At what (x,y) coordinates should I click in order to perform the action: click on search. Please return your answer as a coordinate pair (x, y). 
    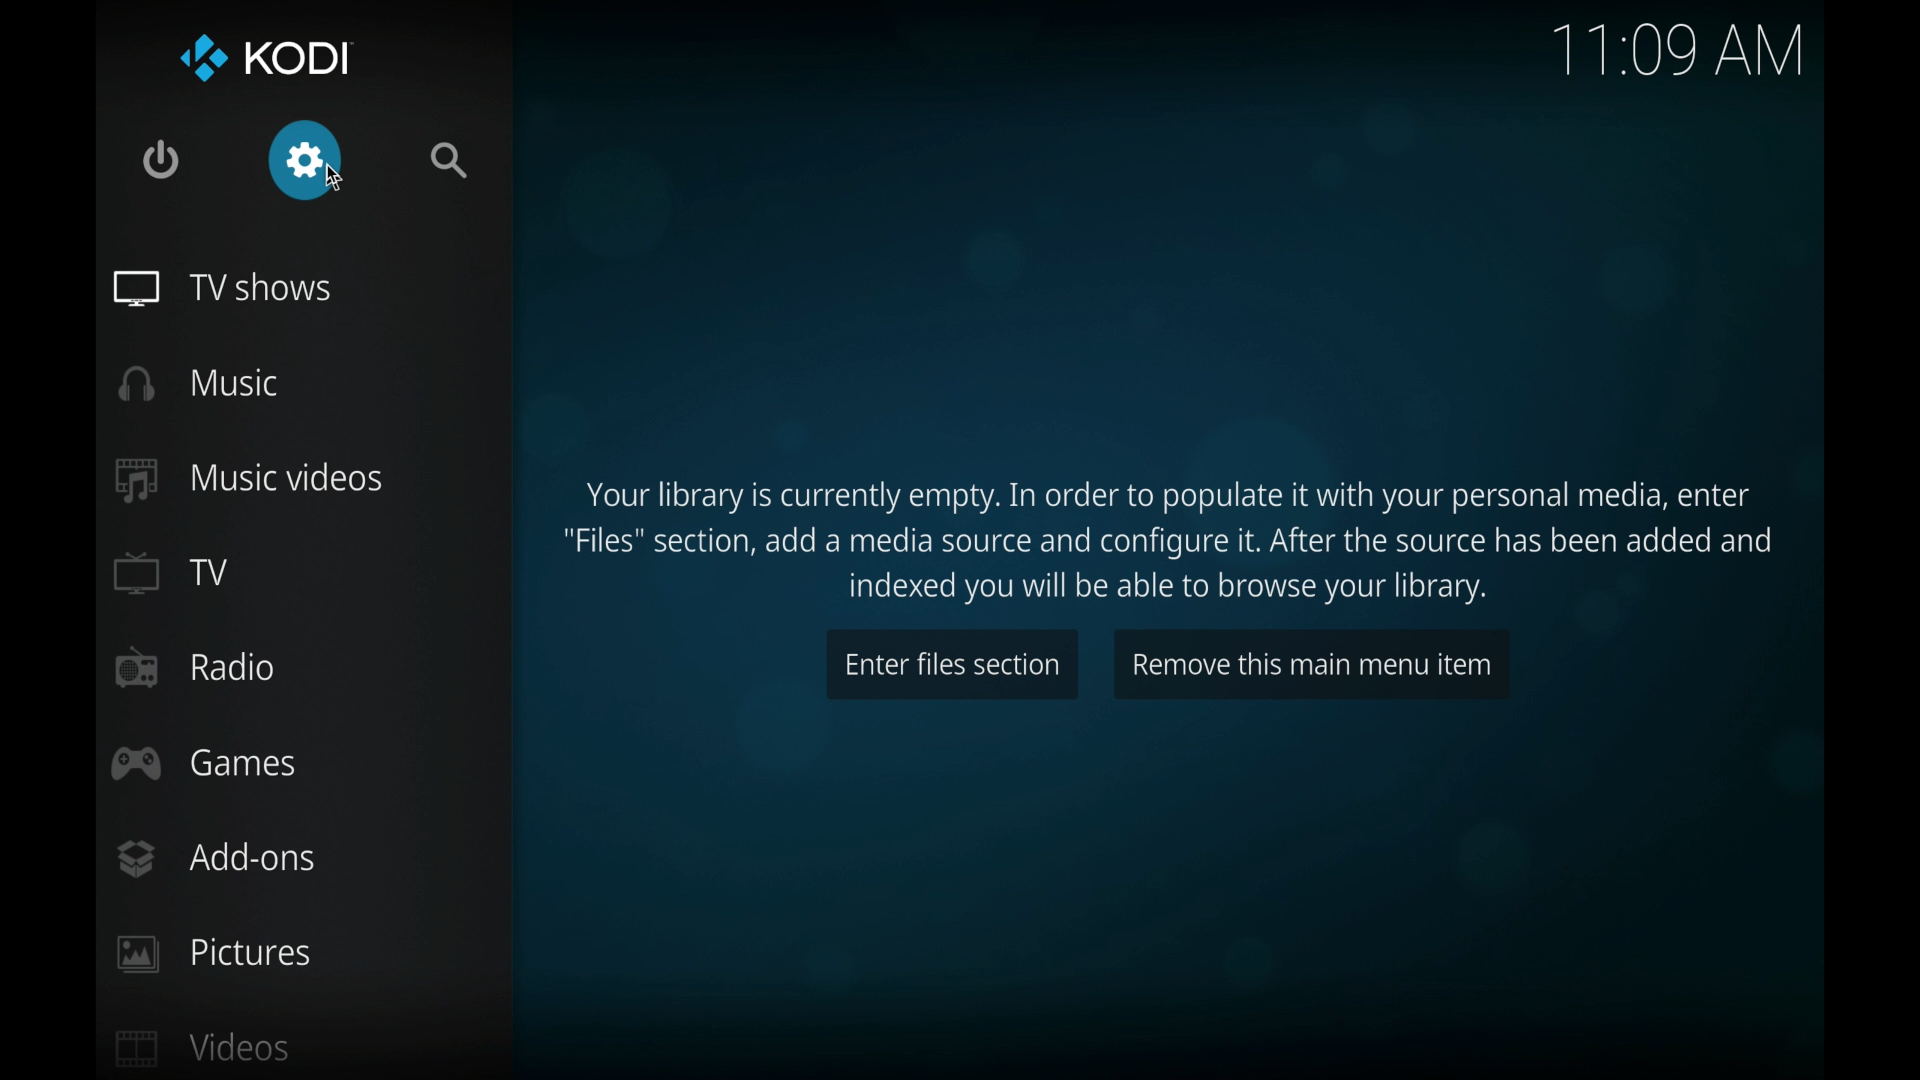
    Looking at the image, I should click on (452, 161).